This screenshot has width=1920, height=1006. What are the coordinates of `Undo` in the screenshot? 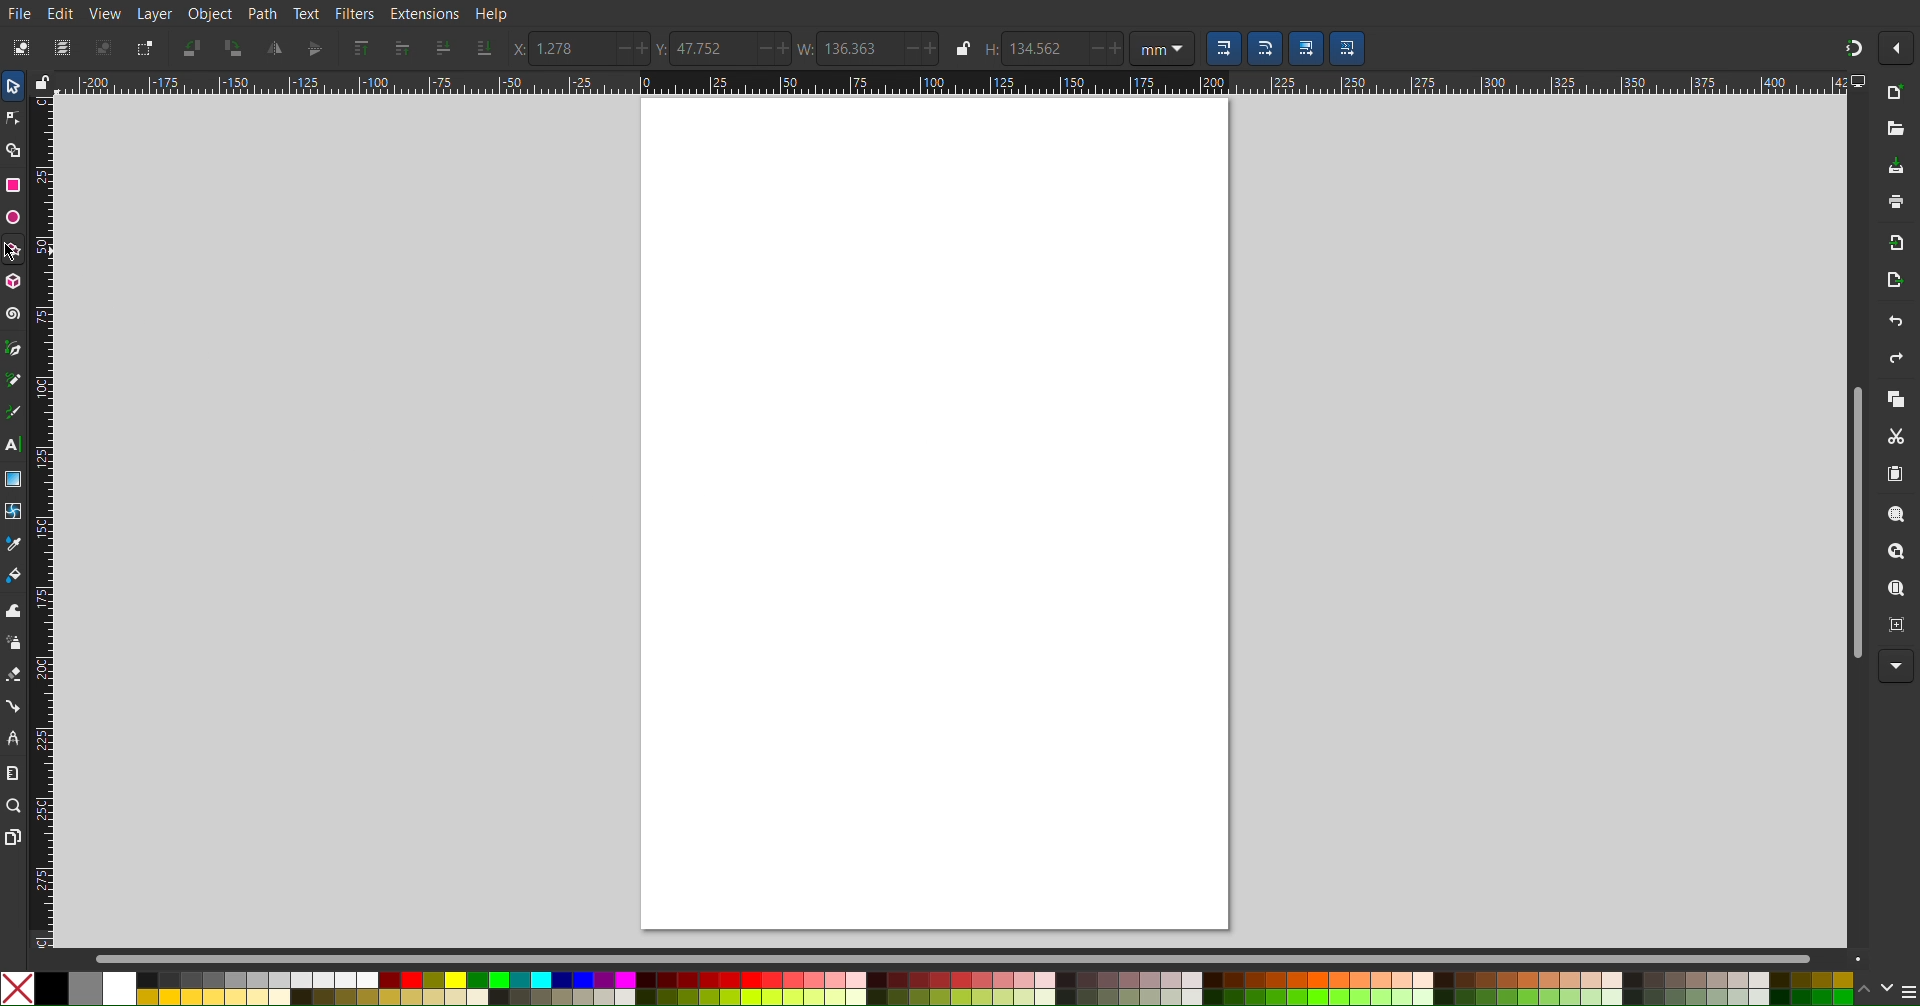 It's located at (1895, 323).